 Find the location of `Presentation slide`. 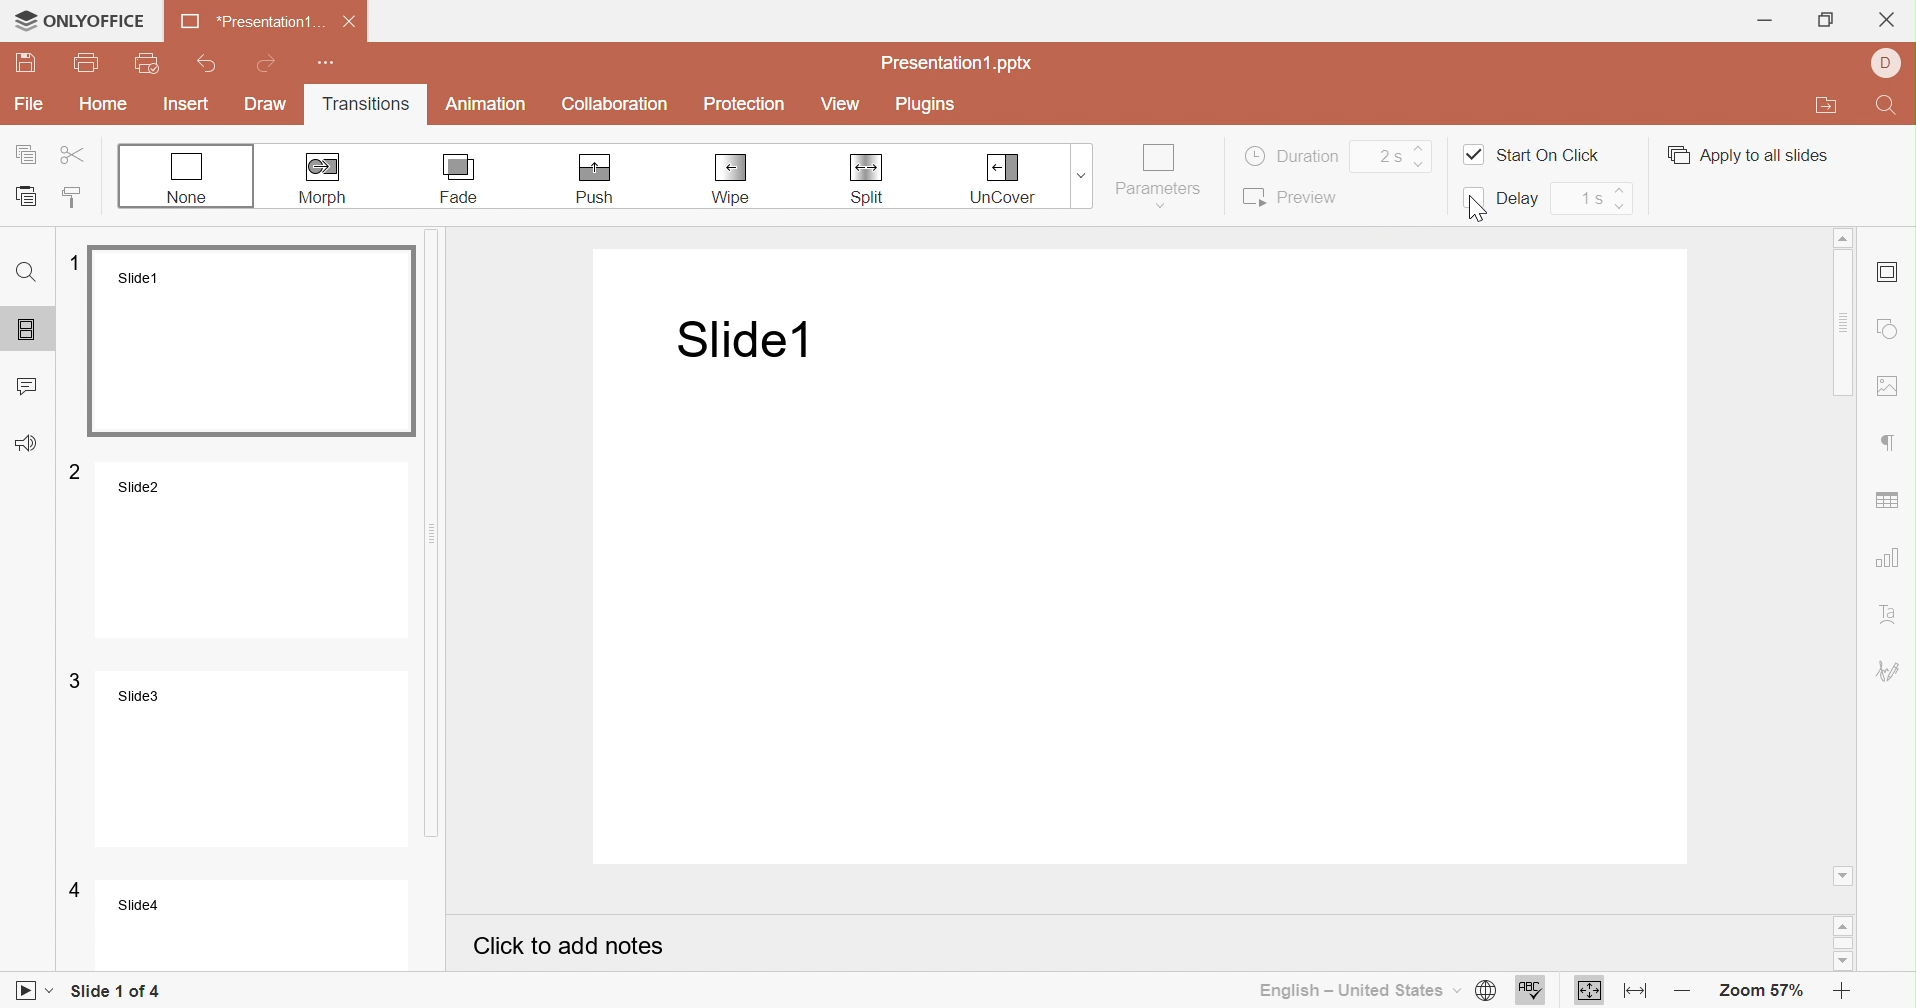

Presentation slide is located at coordinates (1150, 559).